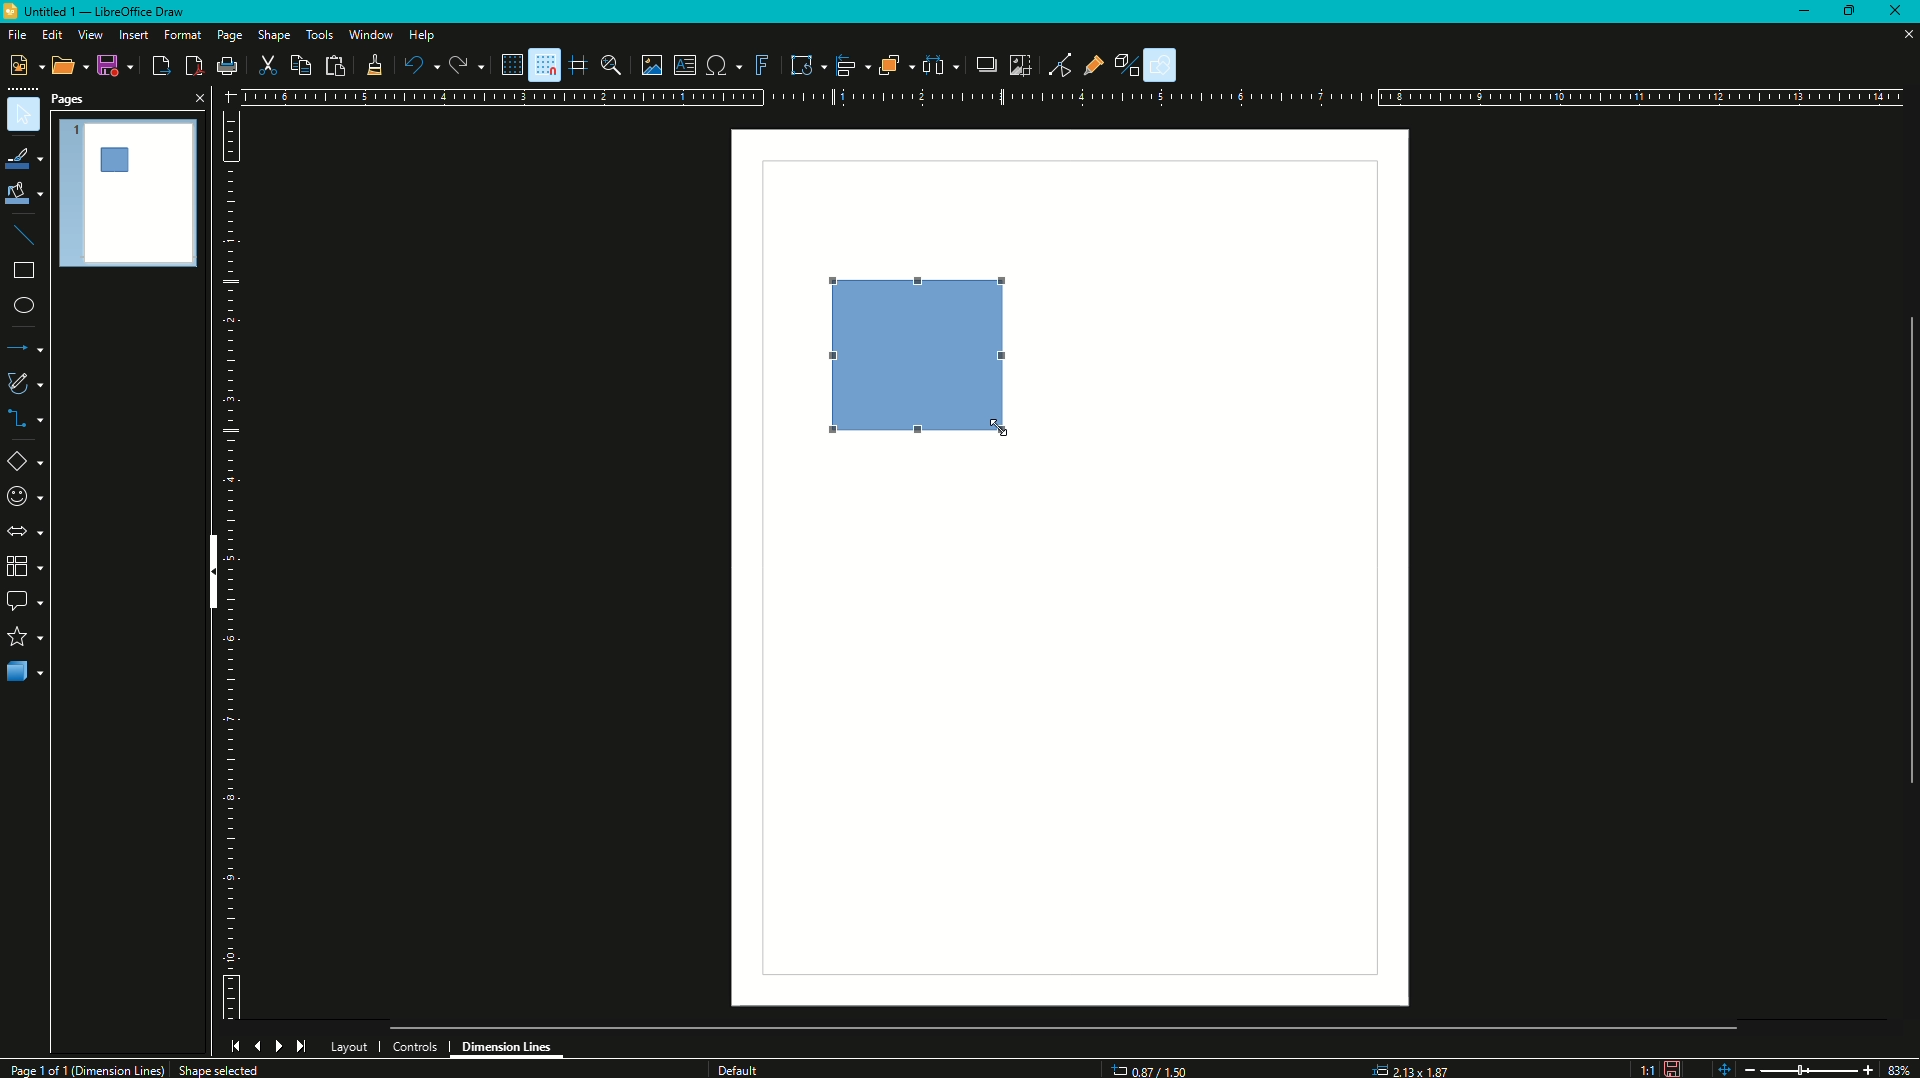  I want to click on Toggle Point Edit Mode, so click(1059, 65).